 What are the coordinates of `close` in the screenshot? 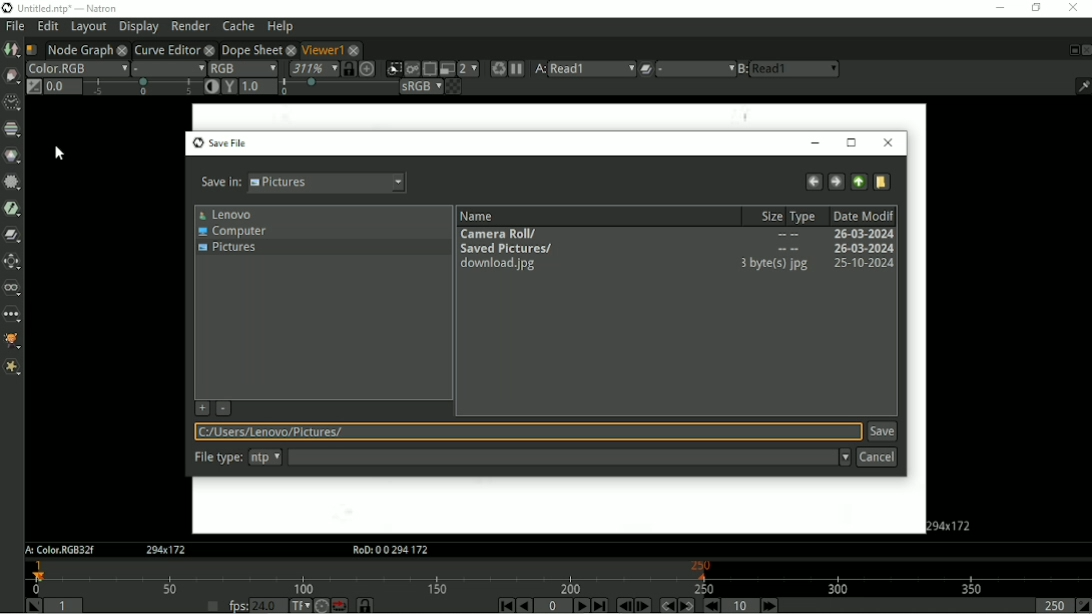 It's located at (210, 50).